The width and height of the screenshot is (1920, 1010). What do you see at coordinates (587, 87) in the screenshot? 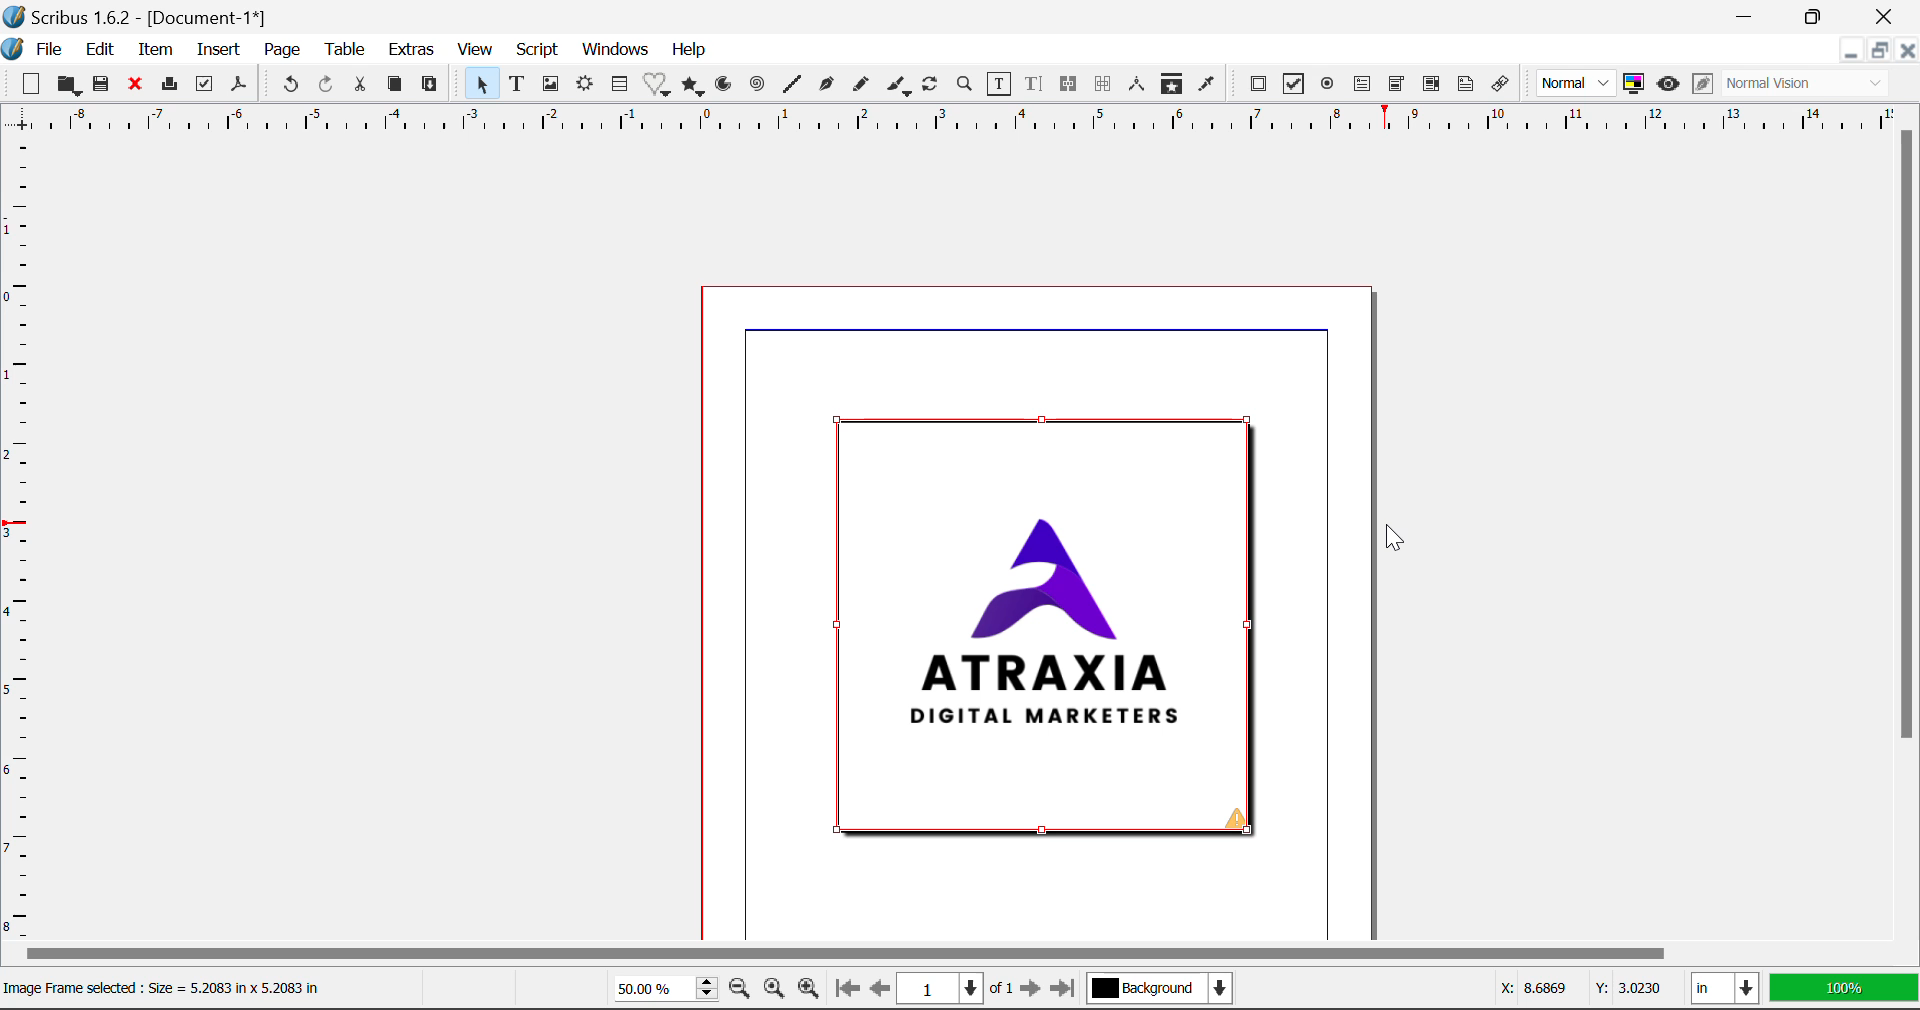
I see `Render Frame` at bounding box center [587, 87].